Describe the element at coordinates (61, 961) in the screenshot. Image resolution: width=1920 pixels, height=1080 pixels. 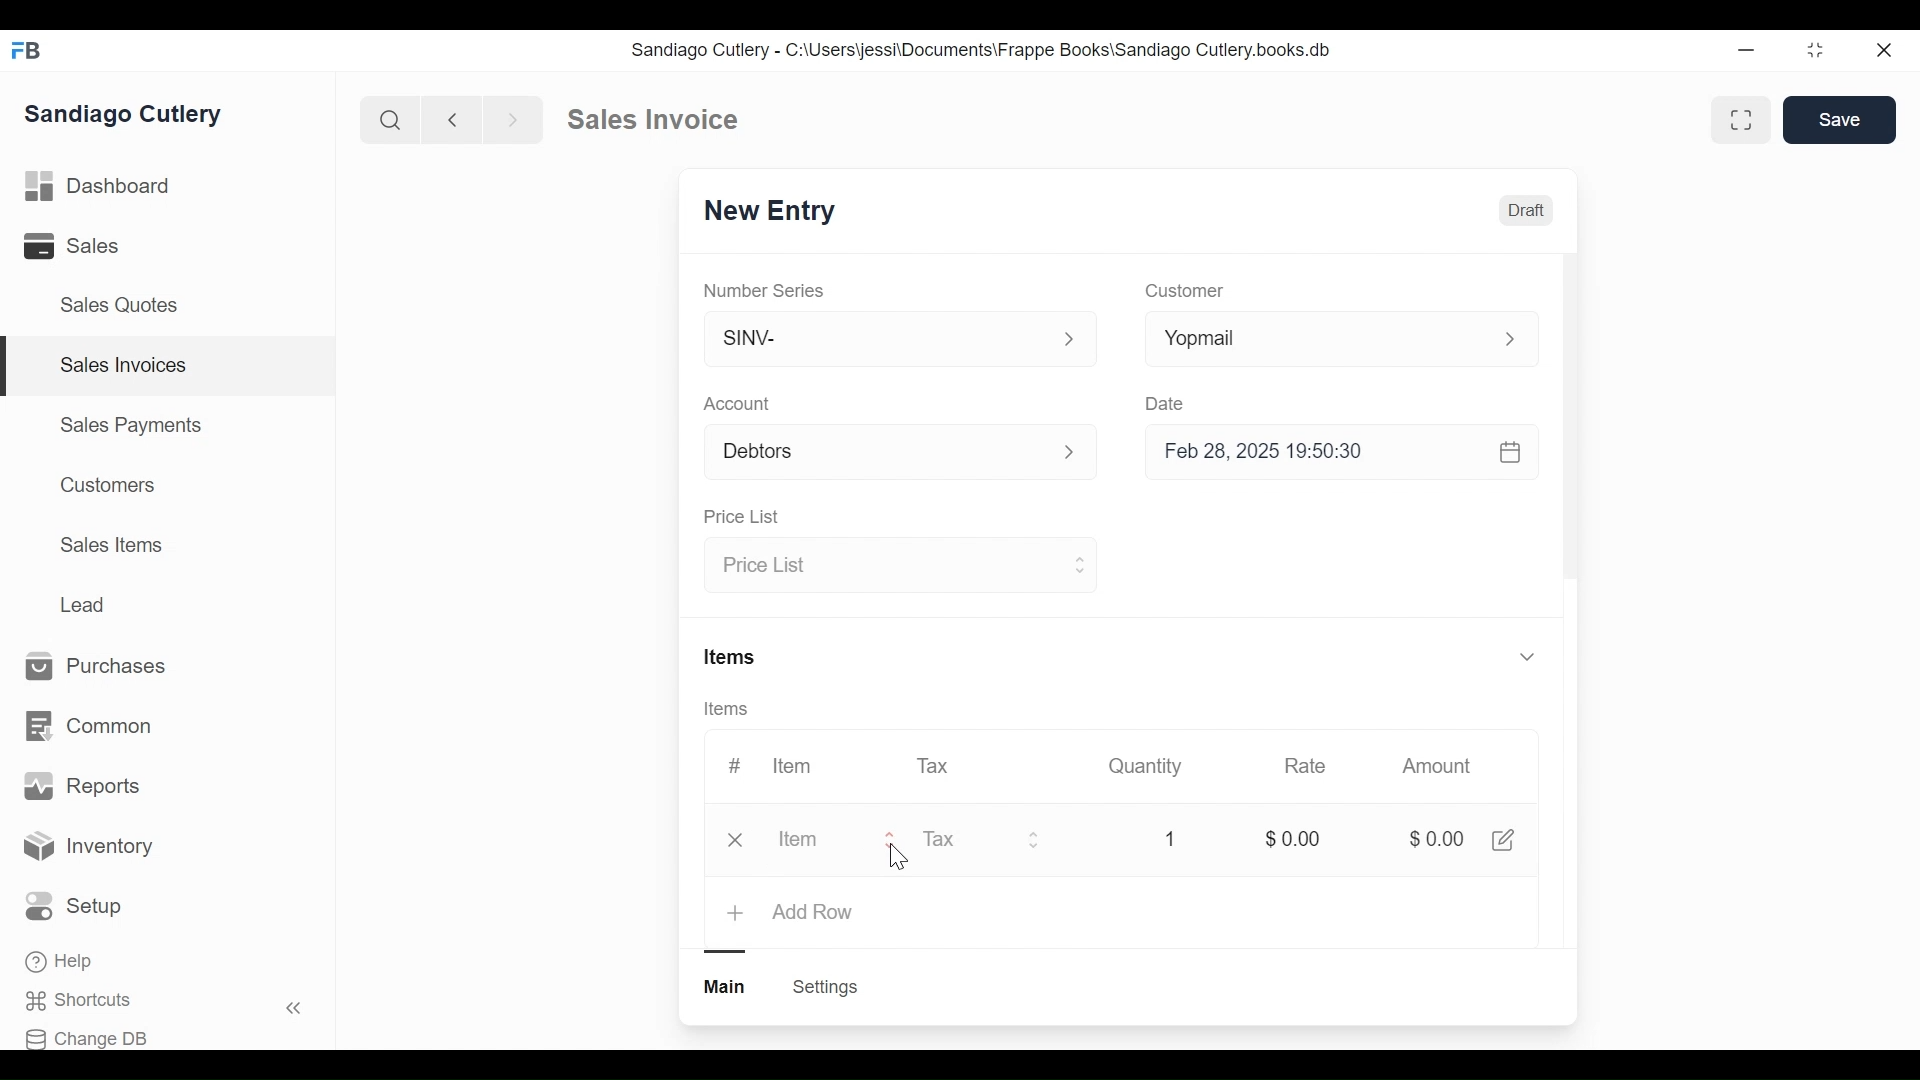
I see `Help` at that location.